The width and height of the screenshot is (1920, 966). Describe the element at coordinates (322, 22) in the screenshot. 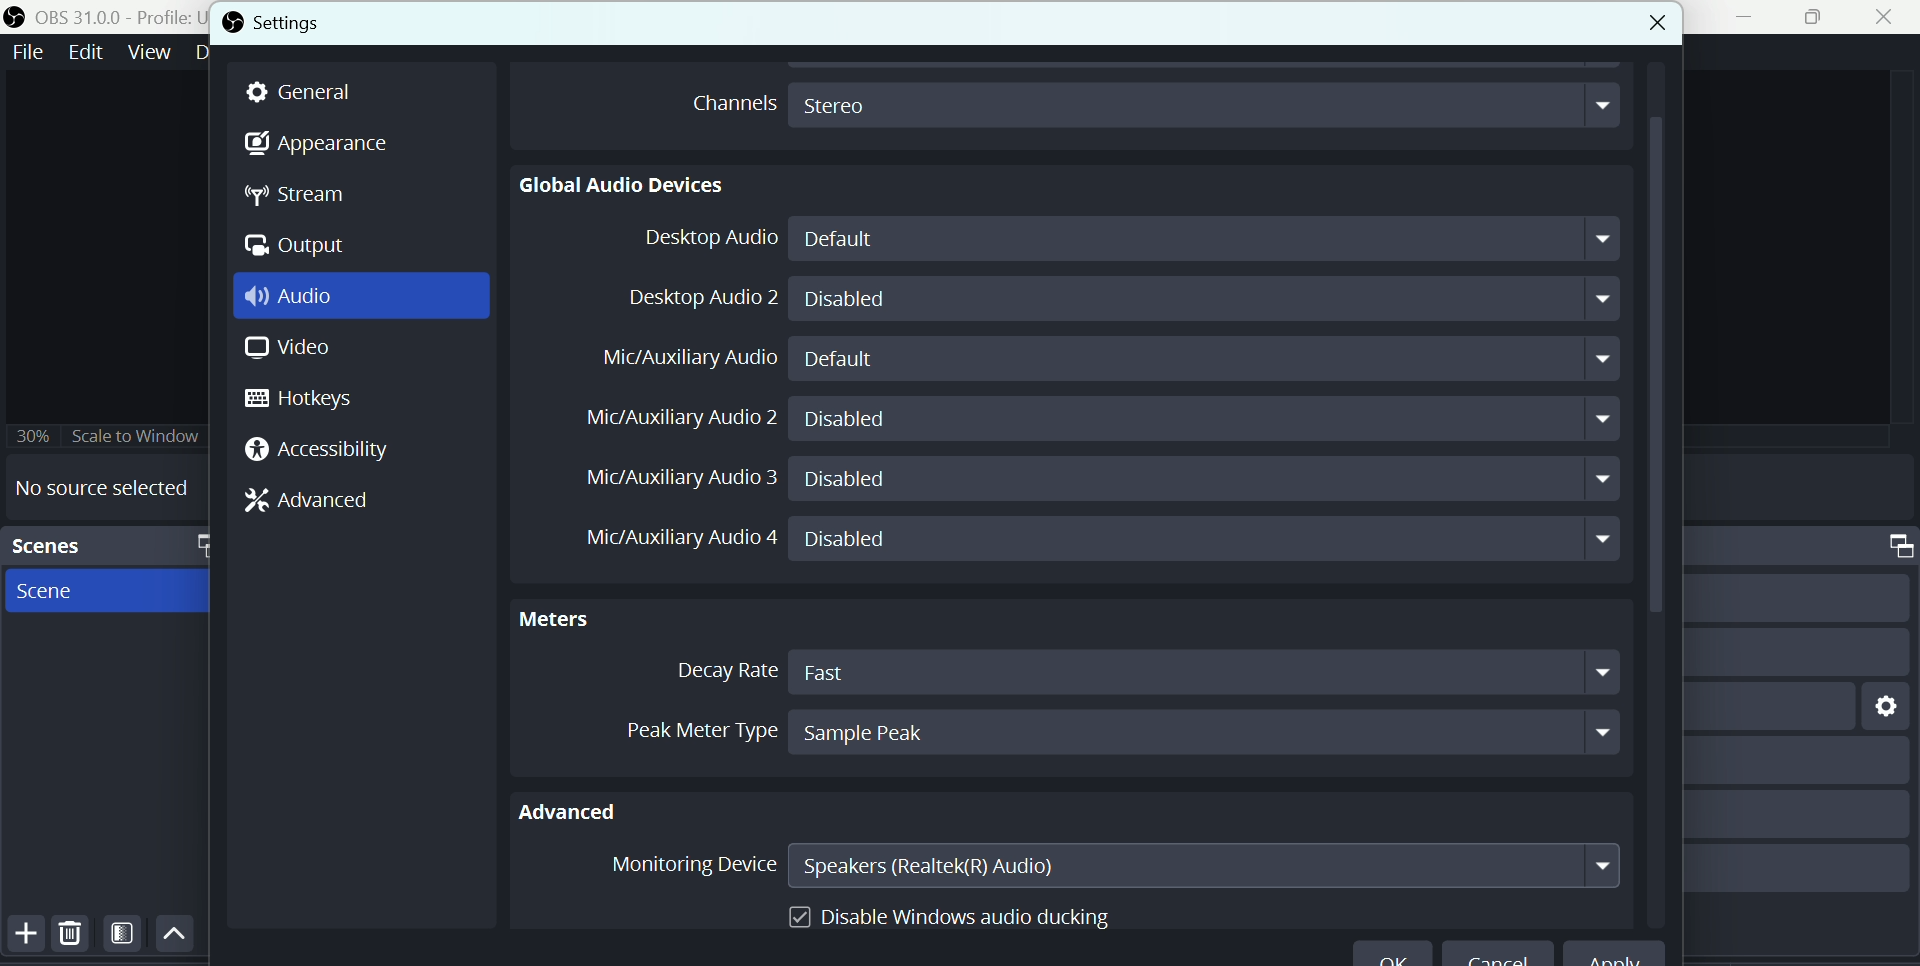

I see `Settings` at that location.